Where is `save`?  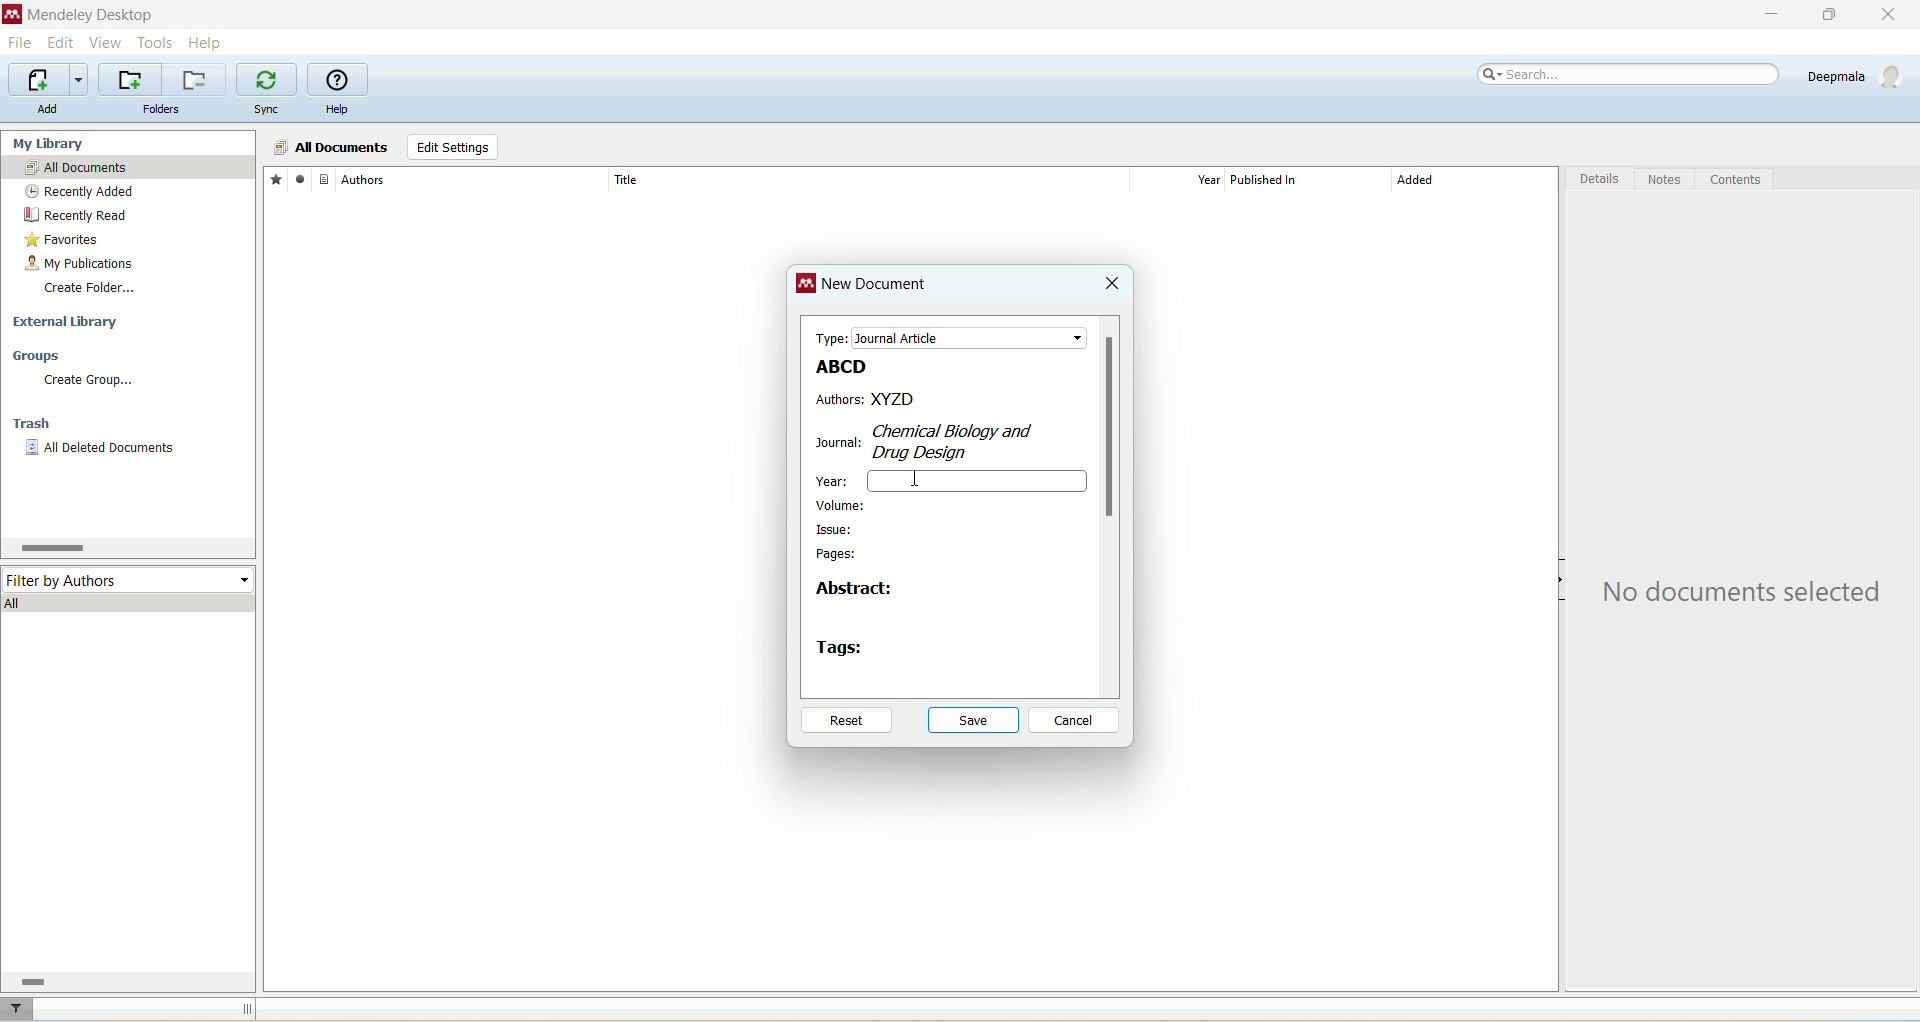
save is located at coordinates (974, 719).